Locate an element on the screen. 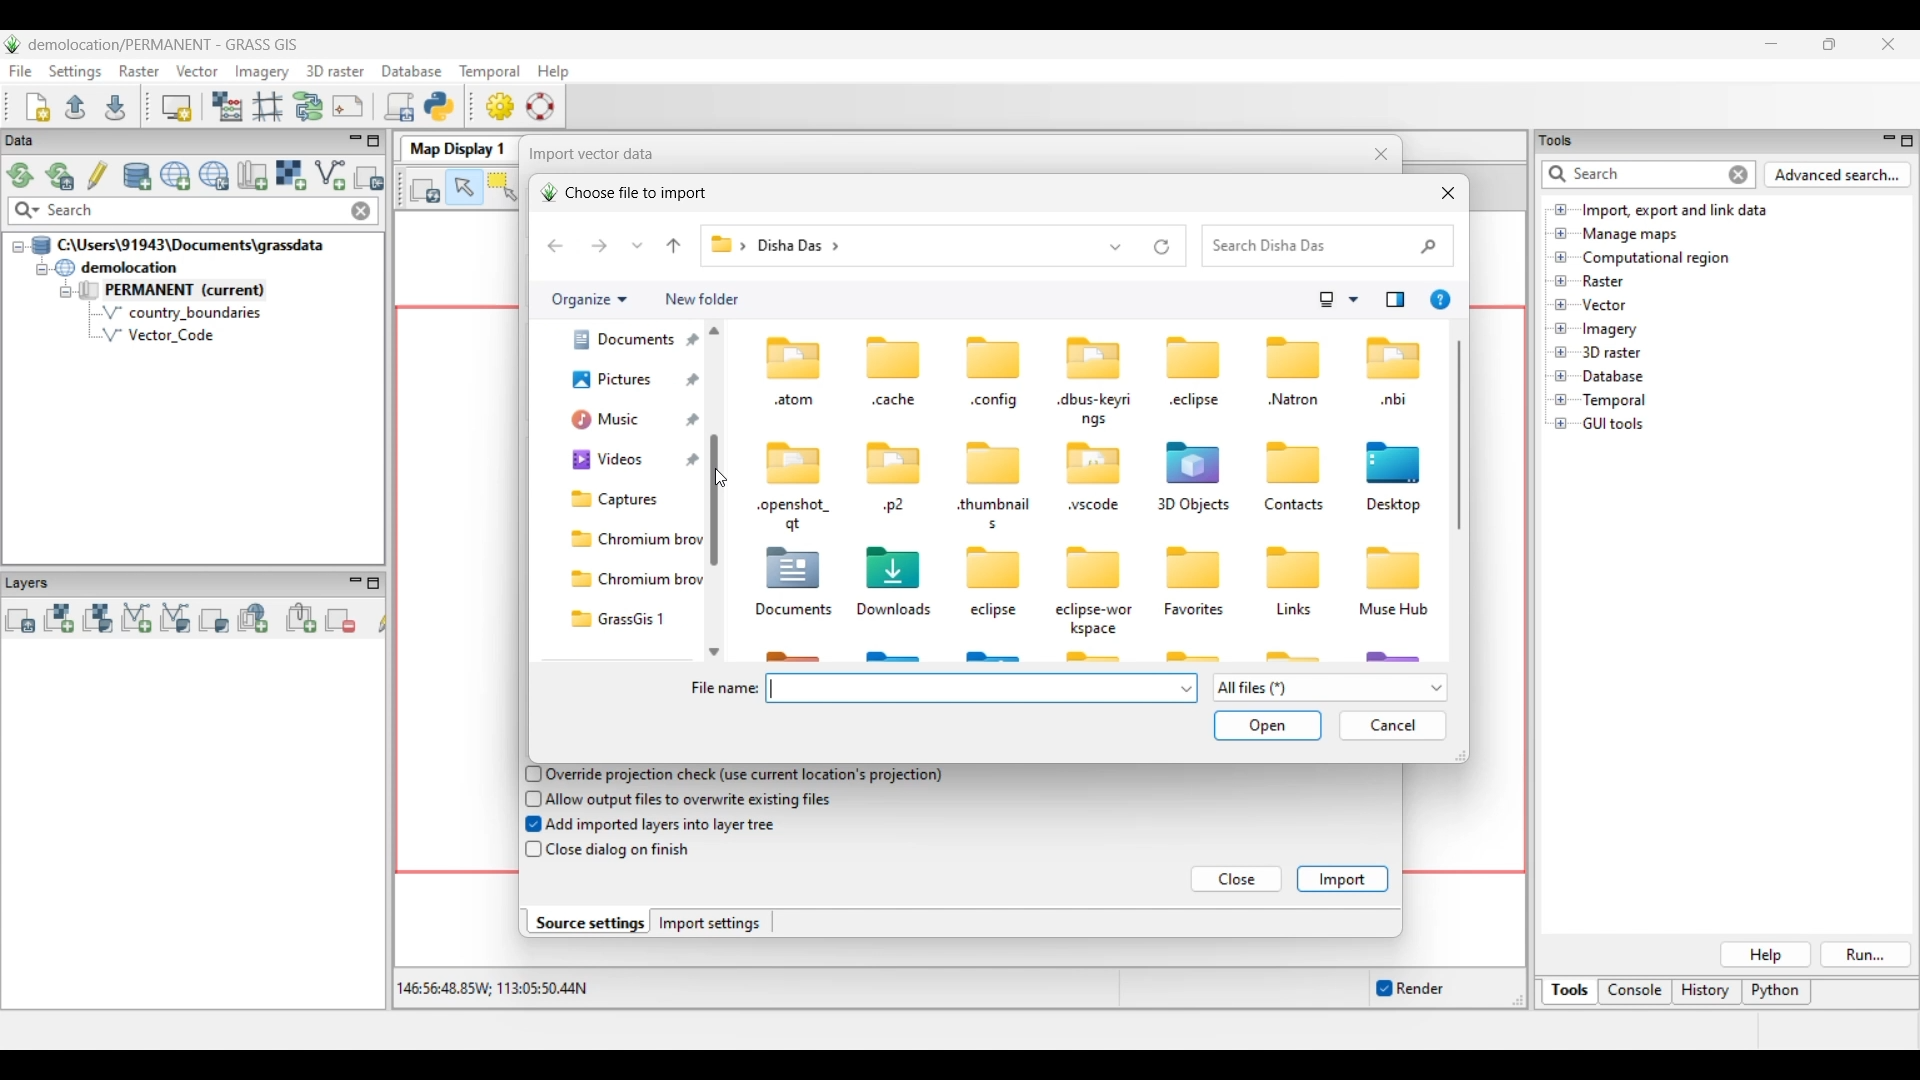 The width and height of the screenshot is (1920, 1080). icon is located at coordinates (1193, 357).